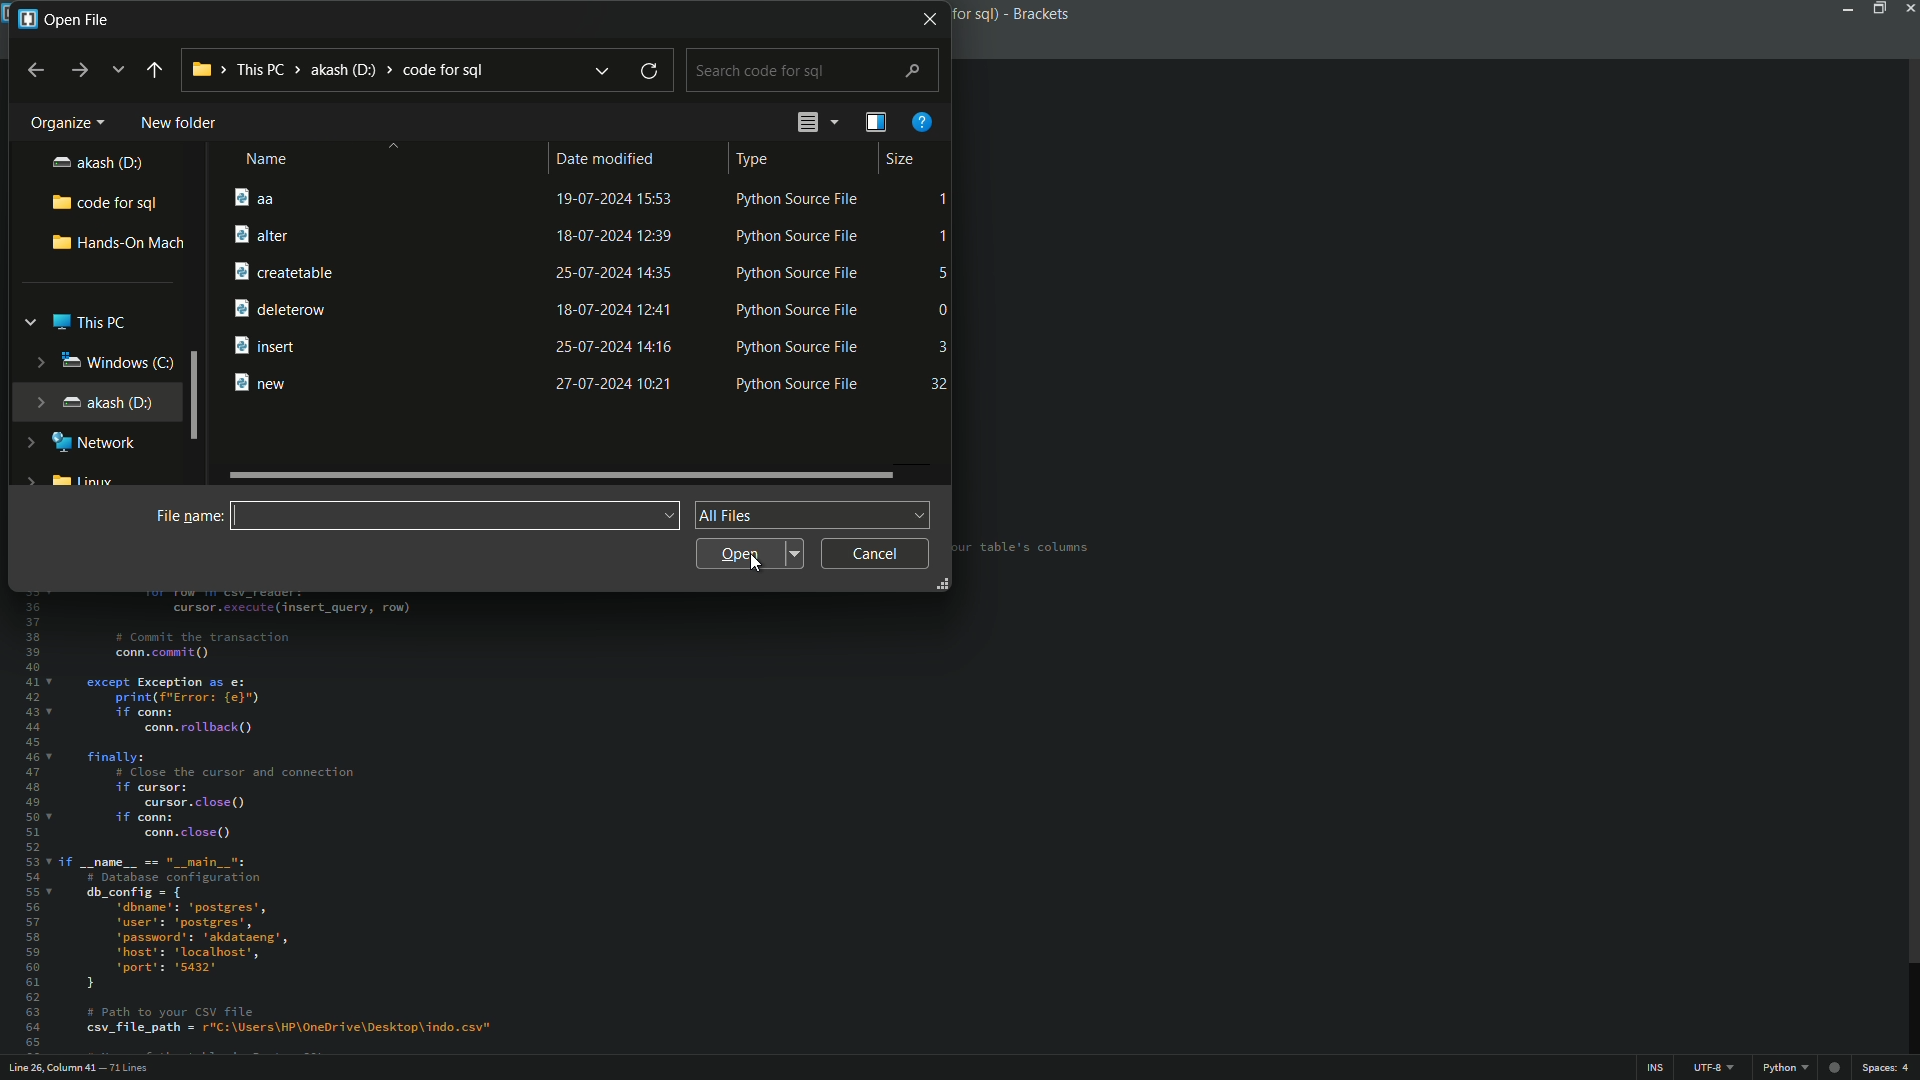 The width and height of the screenshot is (1920, 1080). I want to click on this pc, so click(78, 321).